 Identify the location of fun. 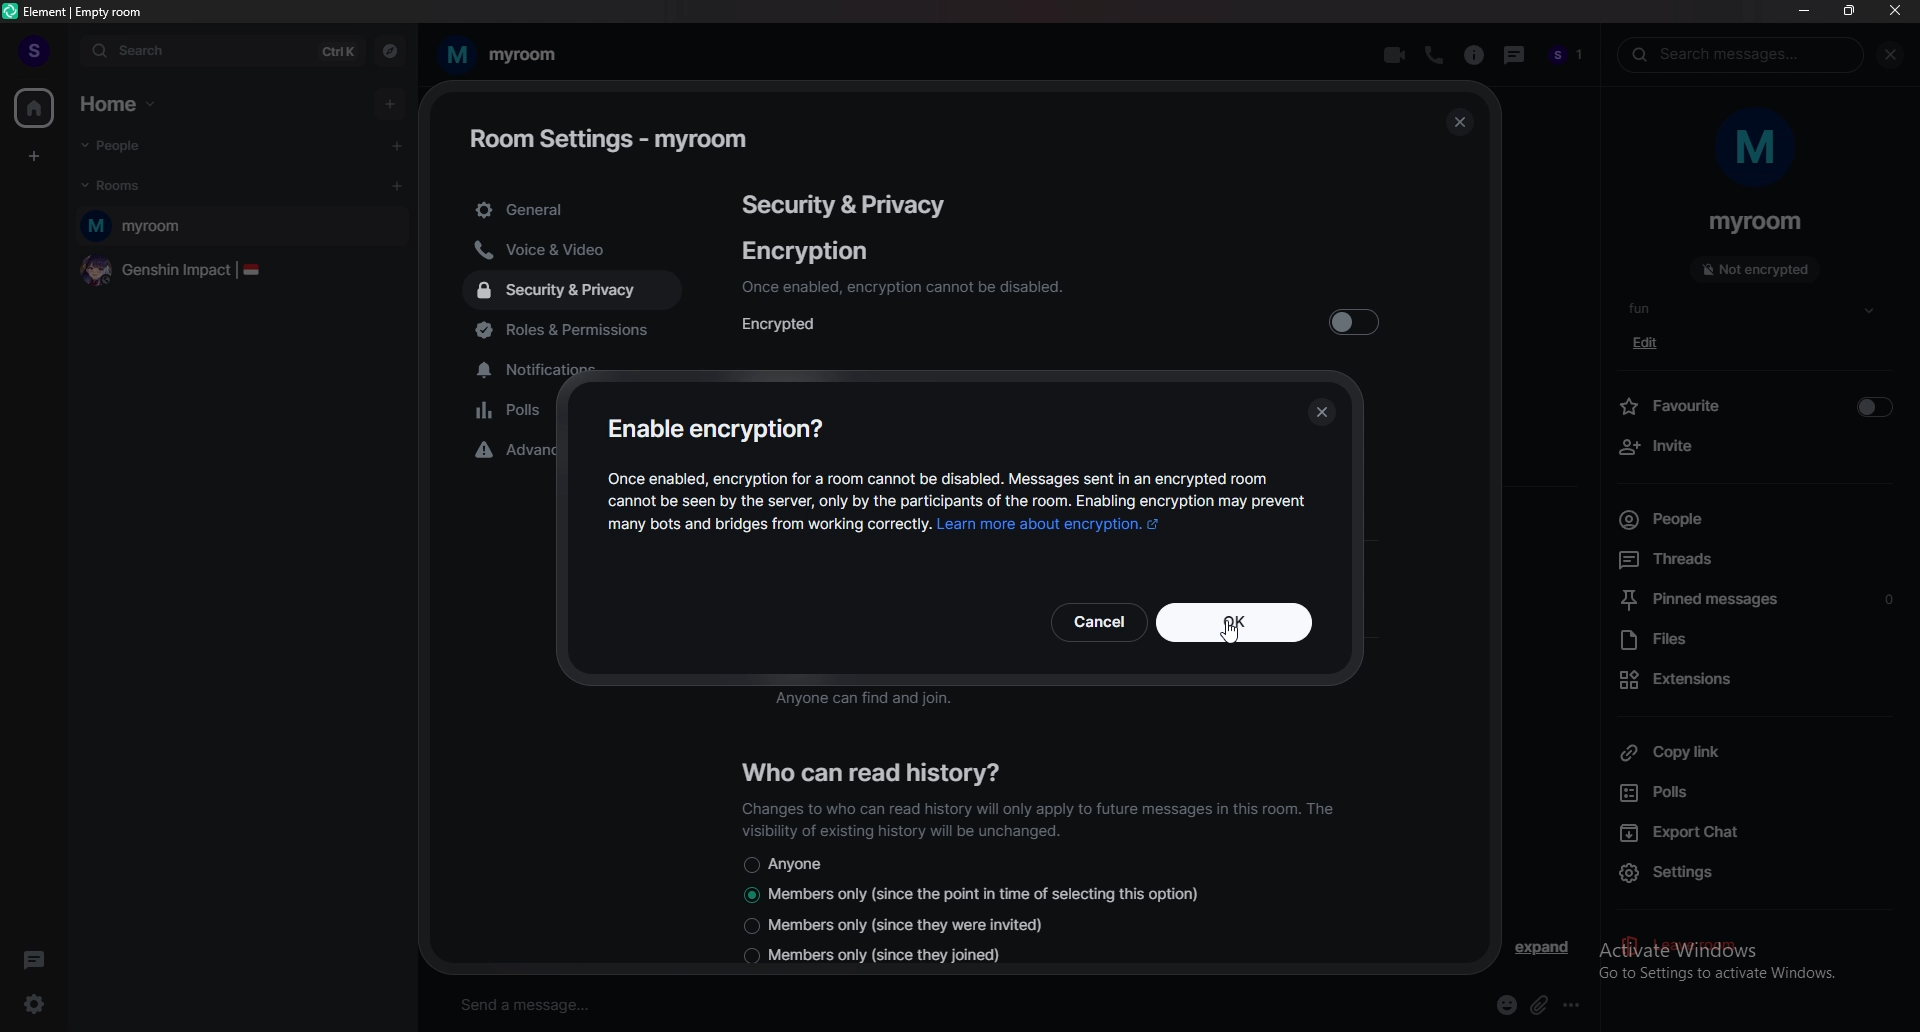
(1755, 310).